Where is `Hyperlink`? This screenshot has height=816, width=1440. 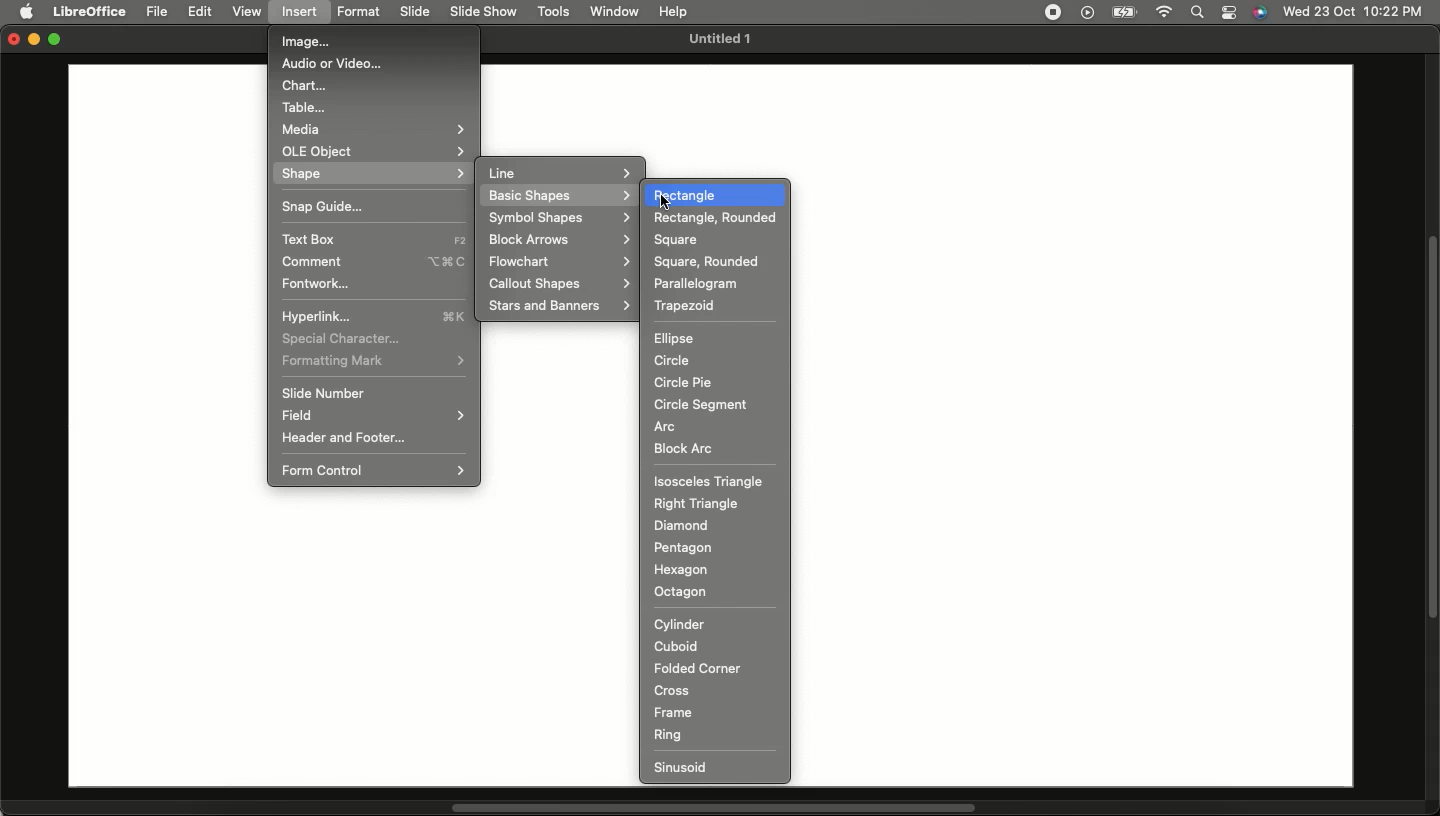 Hyperlink is located at coordinates (373, 317).